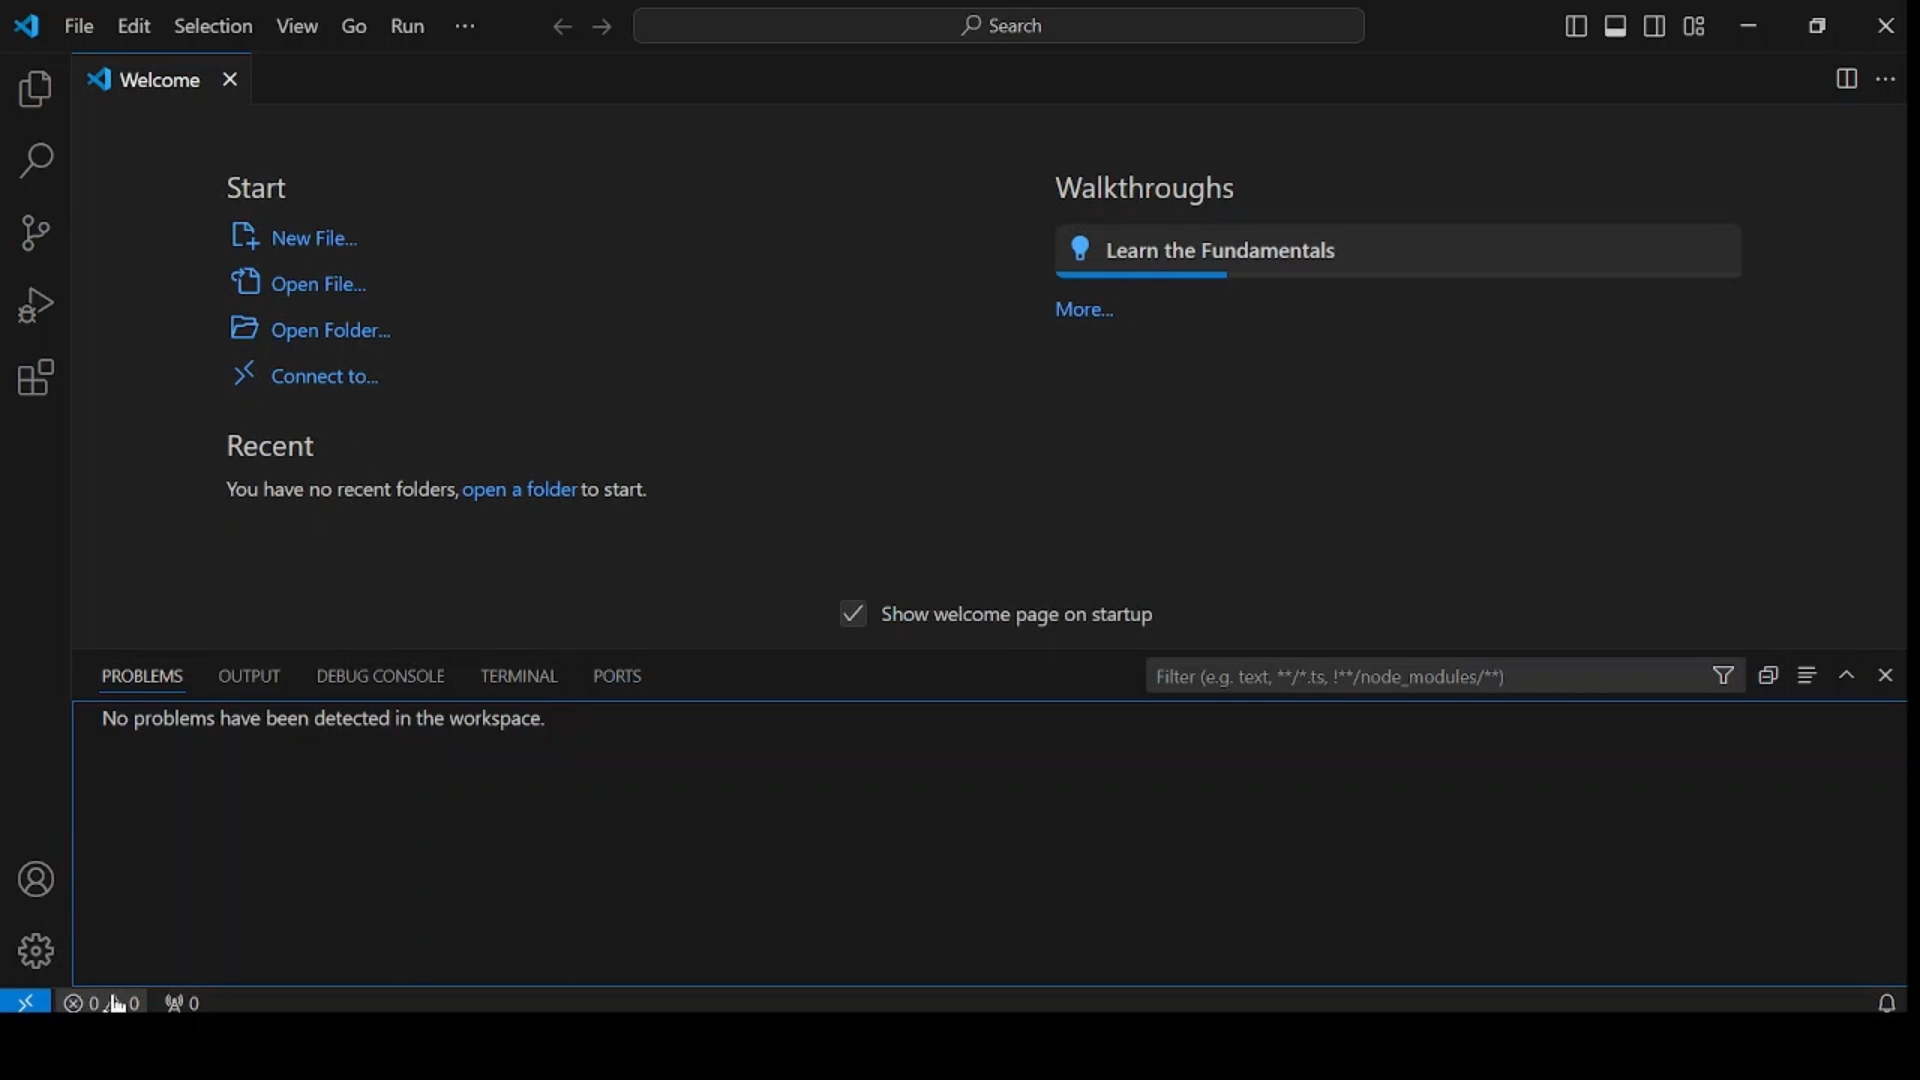 This screenshot has width=1920, height=1080. Describe the element at coordinates (1615, 27) in the screenshot. I see `toggle panel` at that location.